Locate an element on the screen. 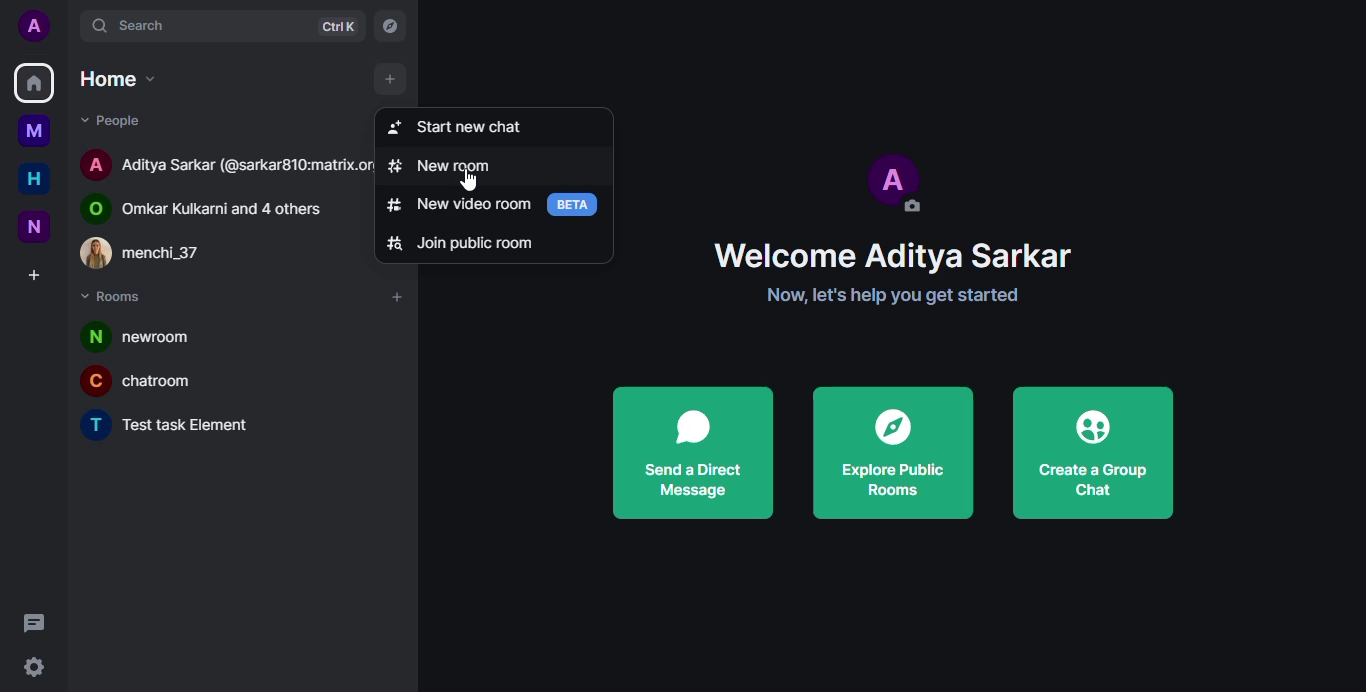 This screenshot has height=692, width=1366. Chatroom is located at coordinates (150, 380).